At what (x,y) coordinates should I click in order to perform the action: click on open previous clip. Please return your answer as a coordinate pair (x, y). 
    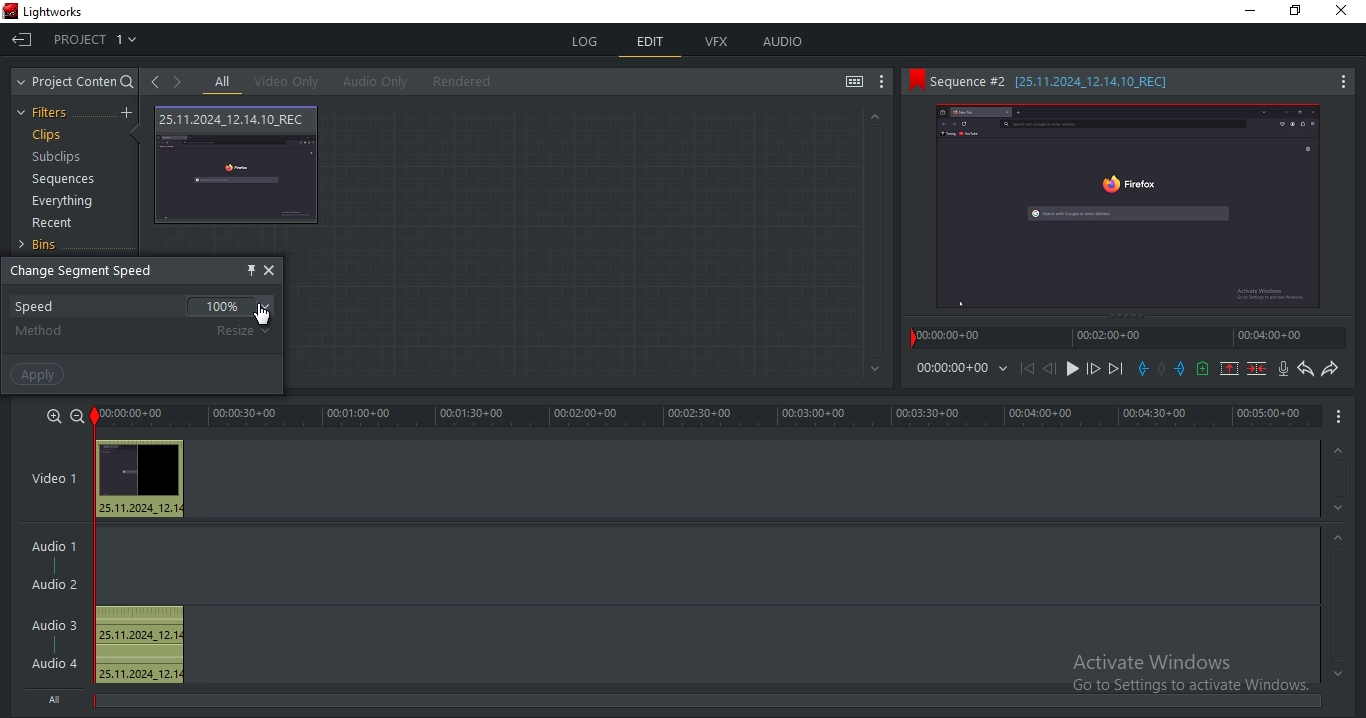
    Looking at the image, I should click on (155, 82).